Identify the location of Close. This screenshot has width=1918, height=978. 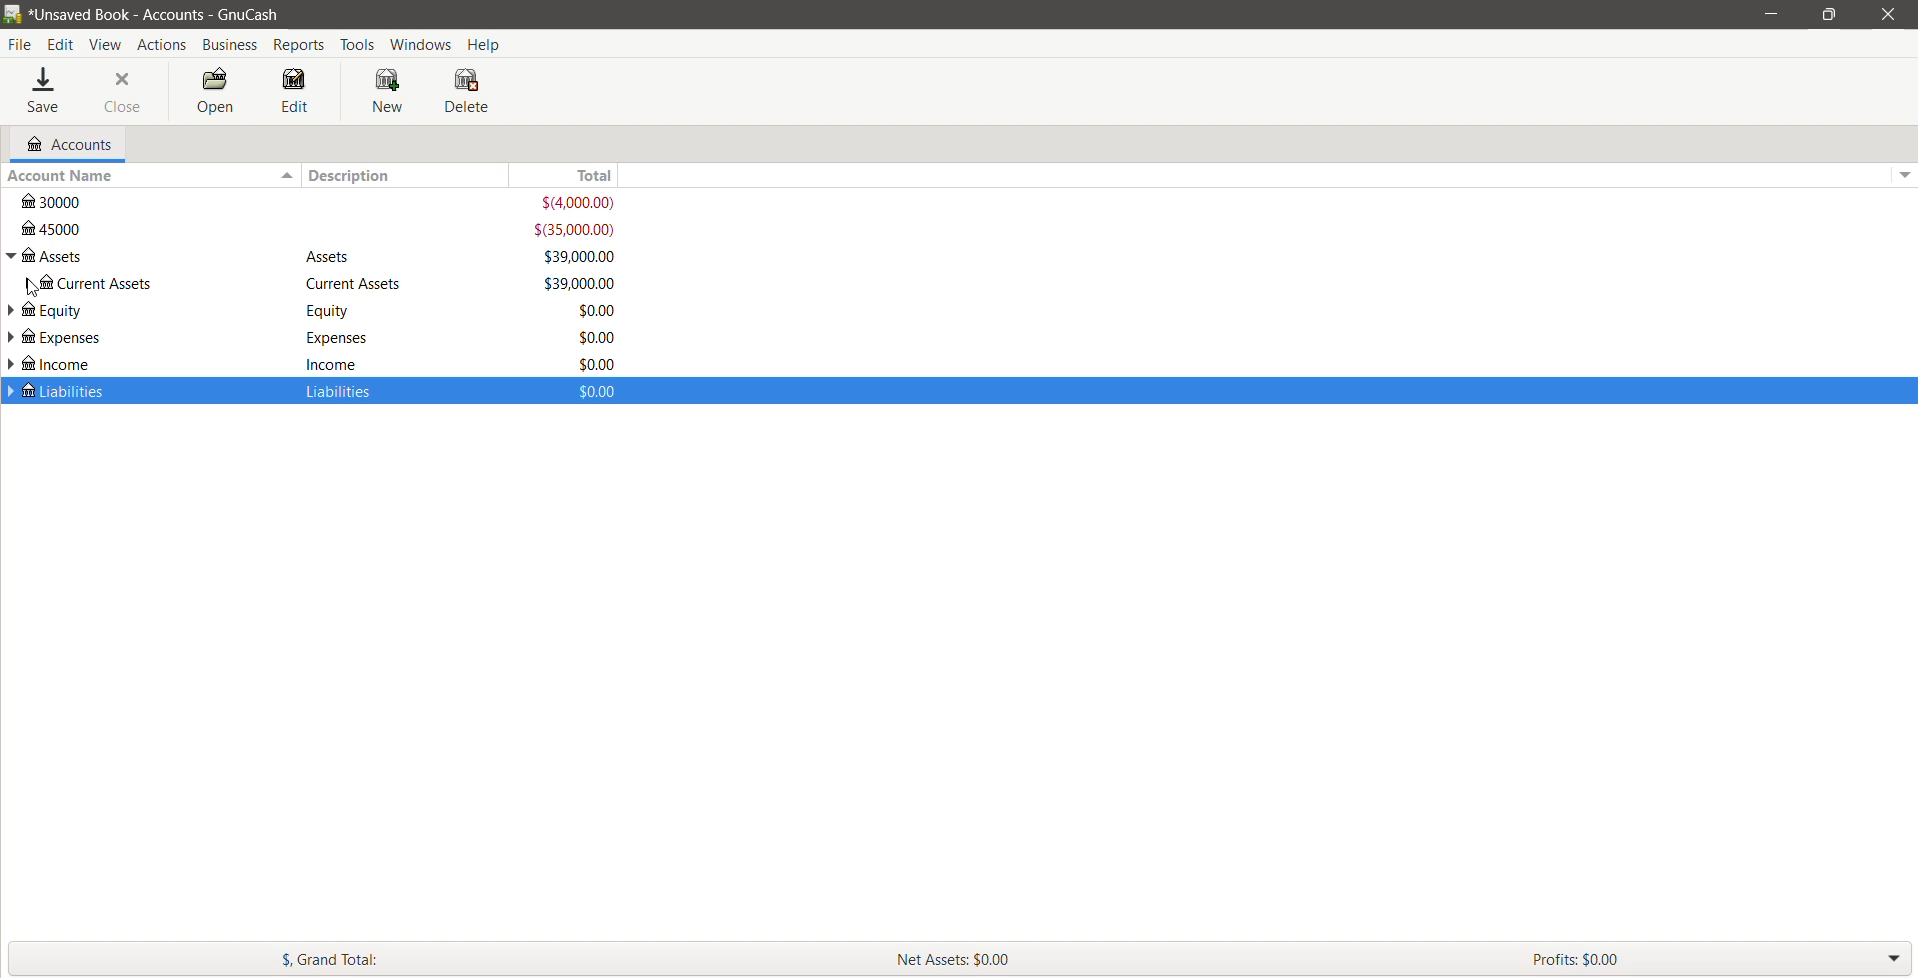
(1886, 14).